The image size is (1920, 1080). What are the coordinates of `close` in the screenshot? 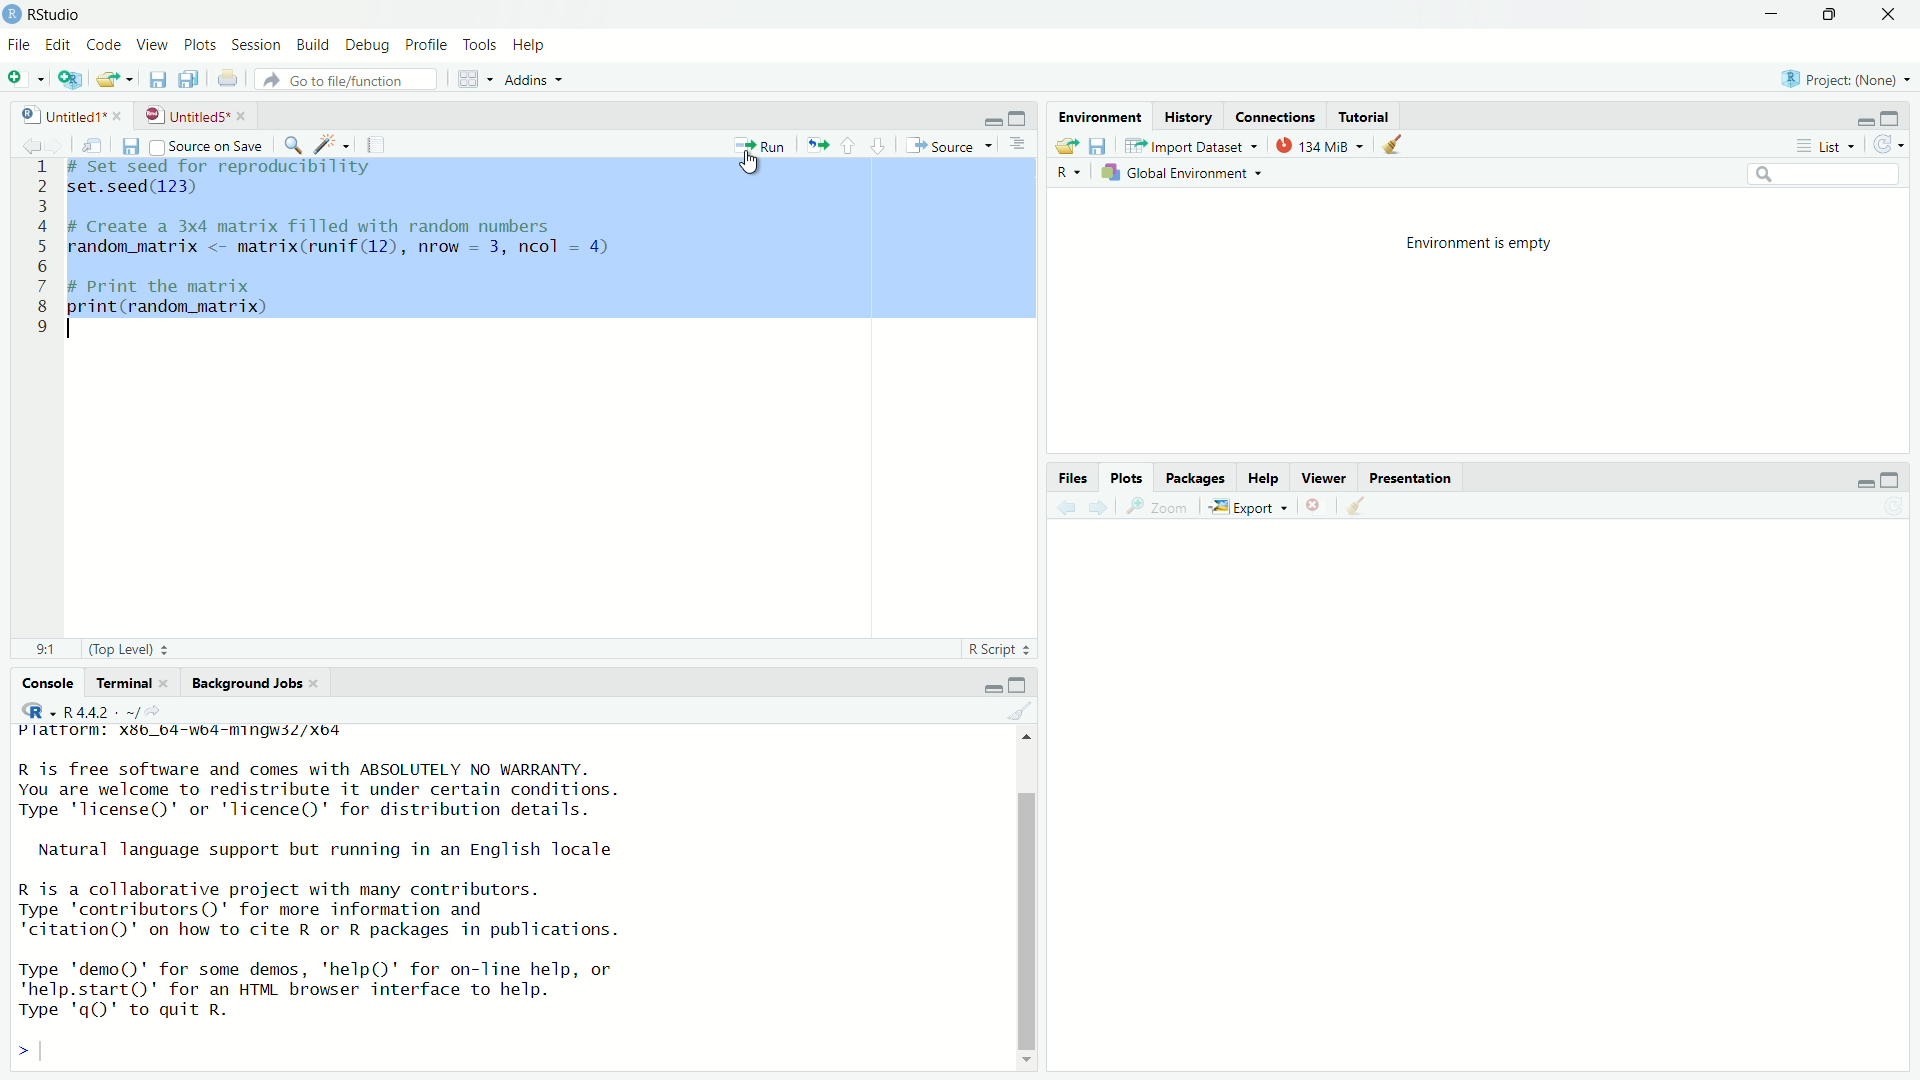 It's located at (1894, 16).